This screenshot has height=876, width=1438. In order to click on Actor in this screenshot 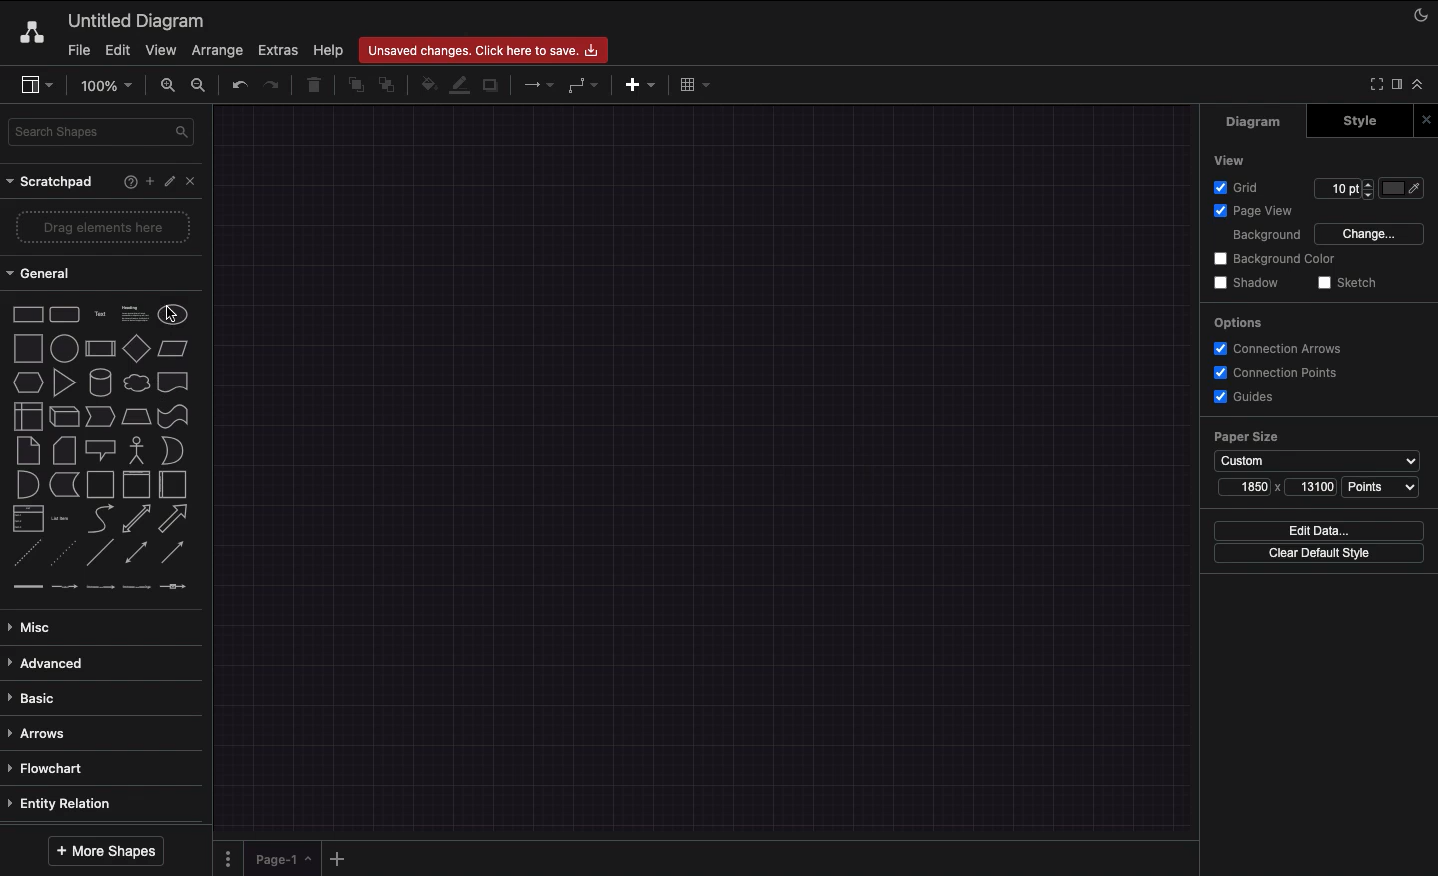, I will do `click(137, 448)`.